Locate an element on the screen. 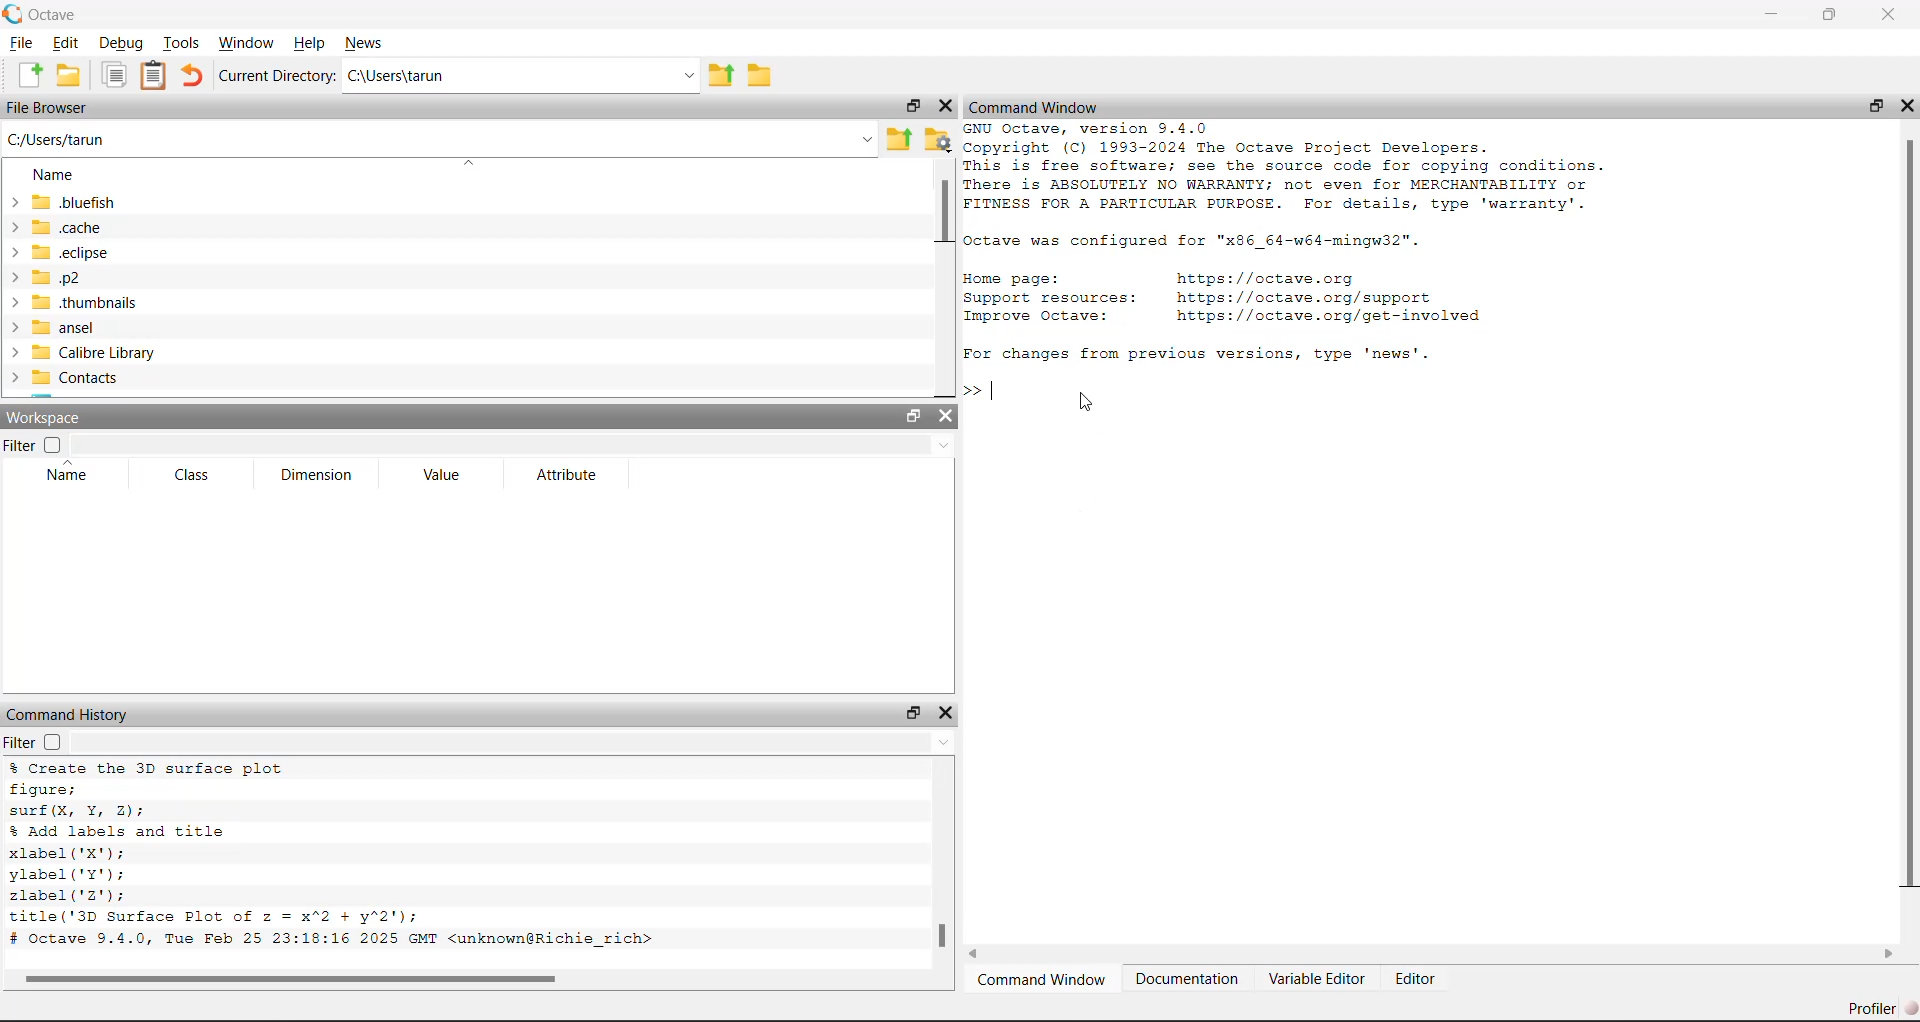 The image size is (1920, 1022). C:\Users\tarun  is located at coordinates (523, 74).